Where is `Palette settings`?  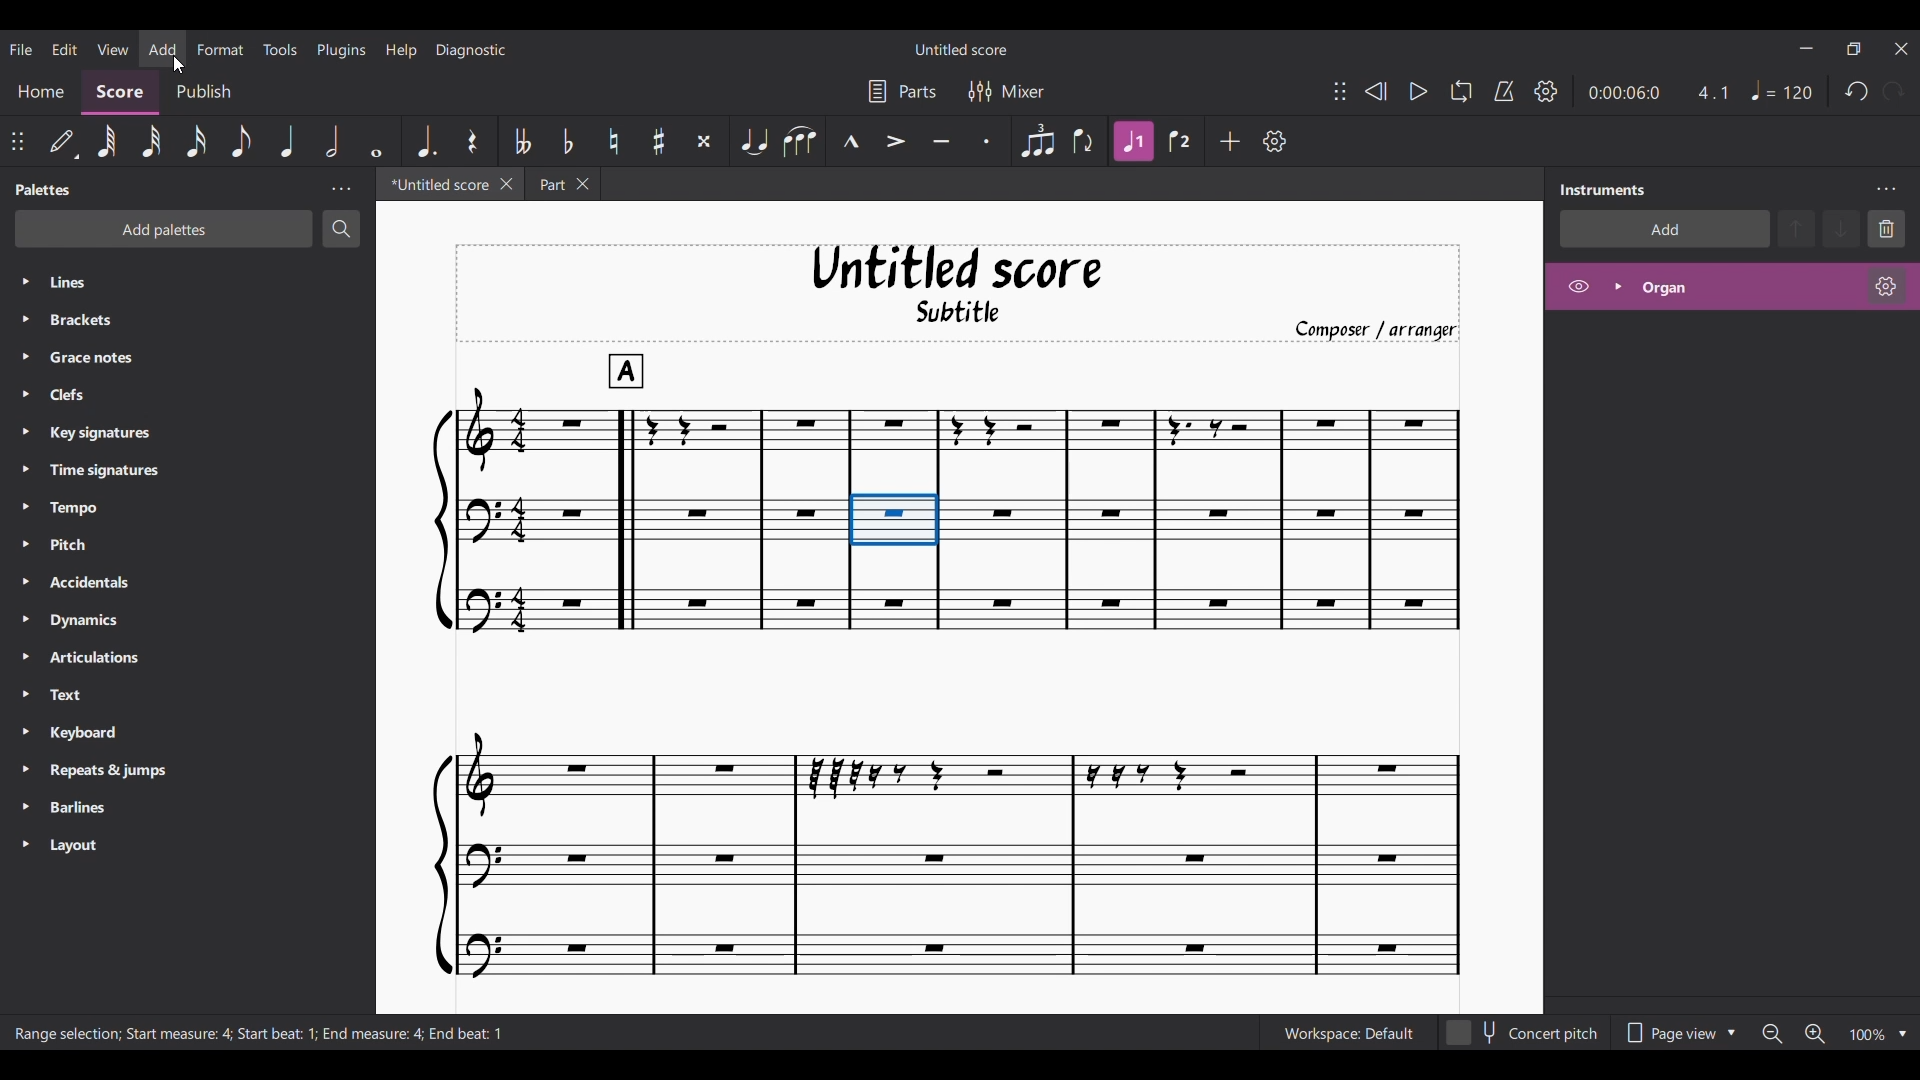
Palette settings is located at coordinates (340, 189).